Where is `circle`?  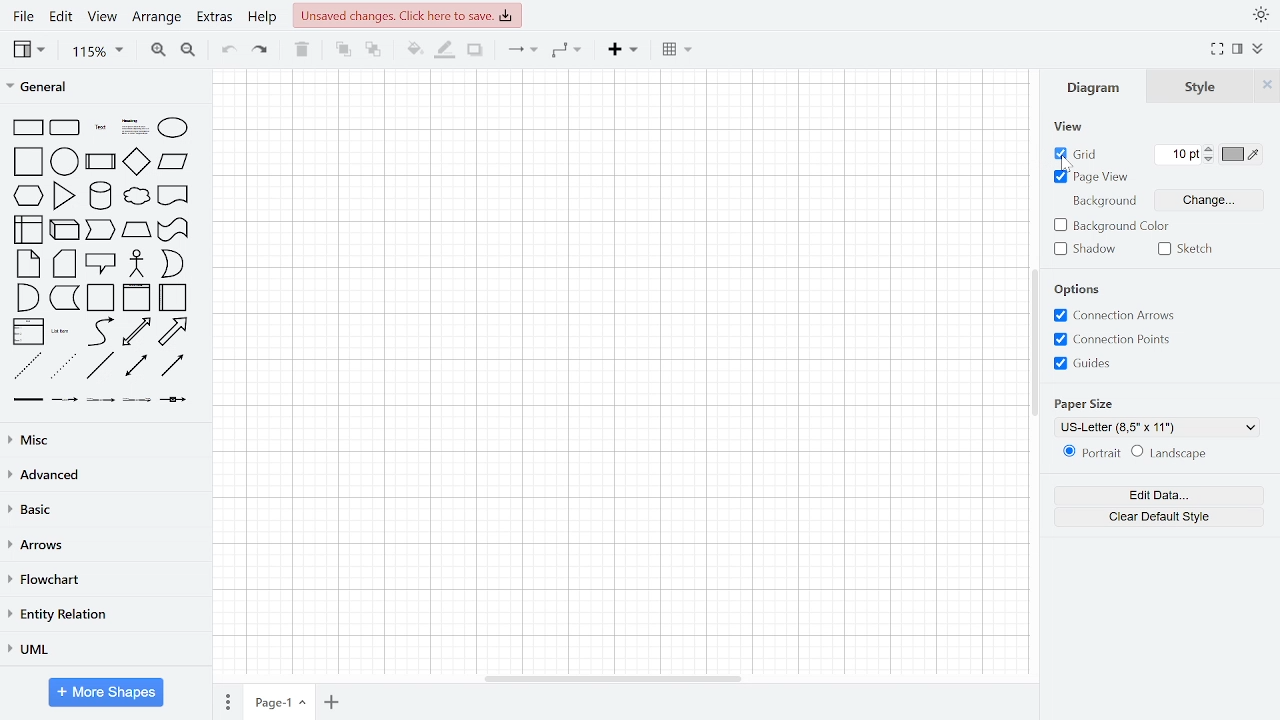
circle is located at coordinates (66, 162).